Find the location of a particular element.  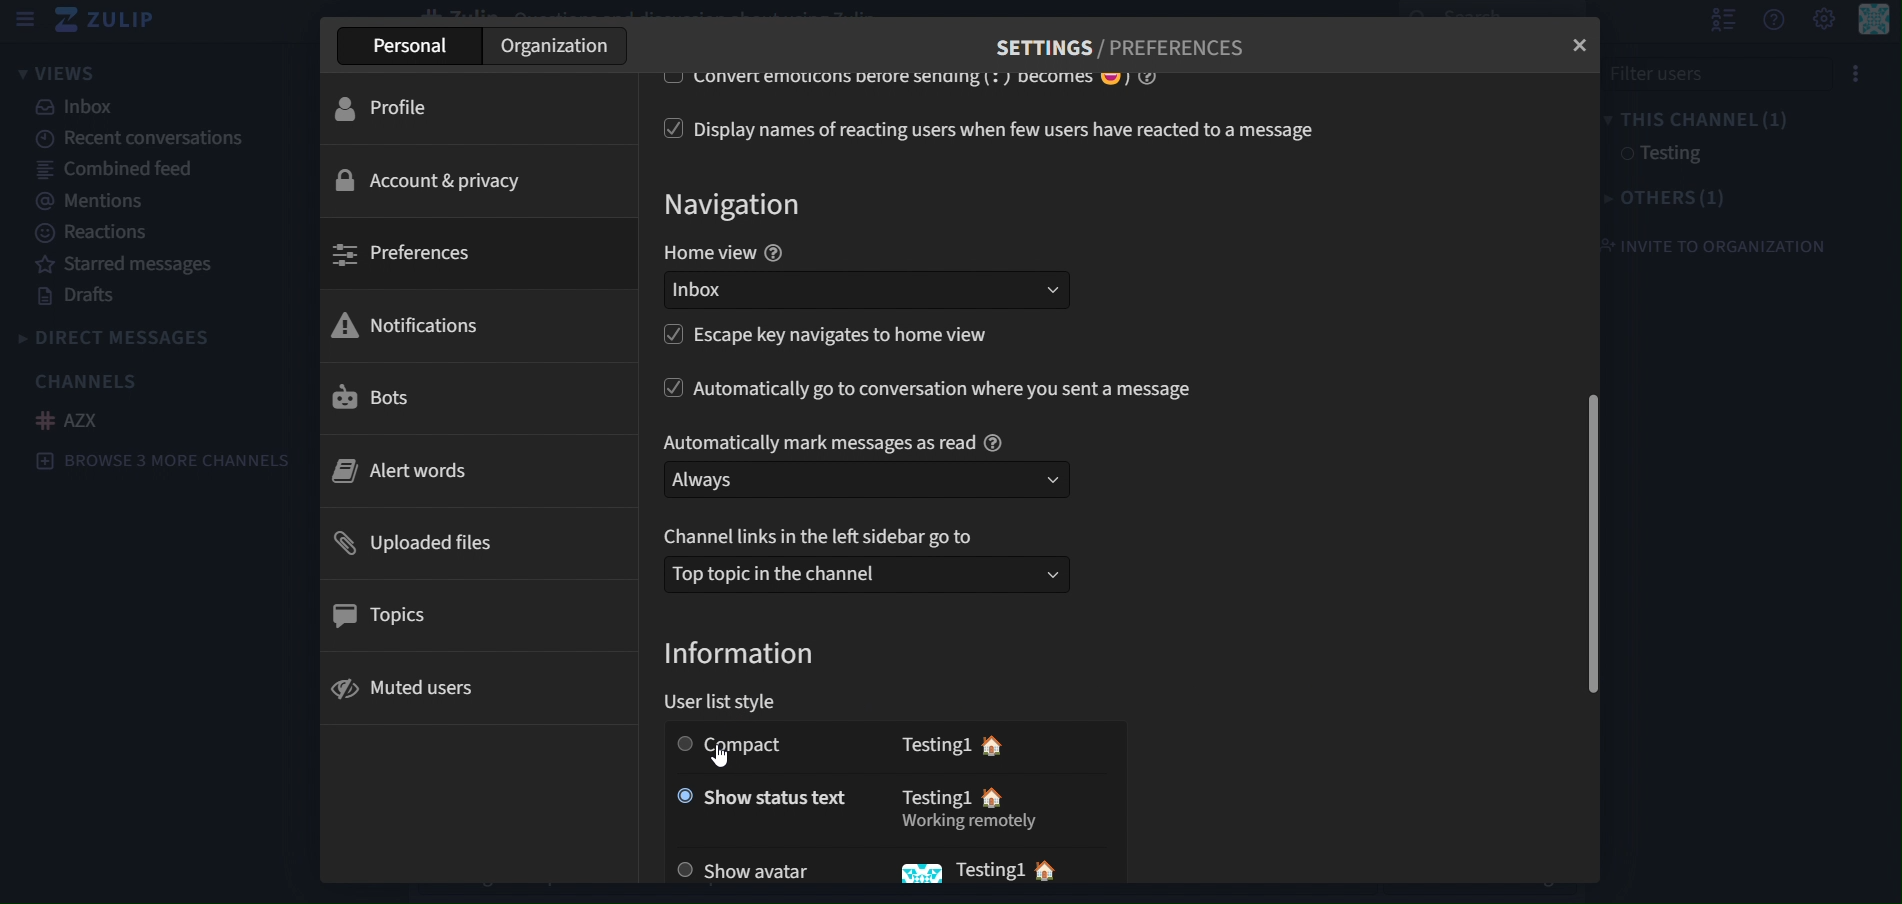

setting is located at coordinates (1823, 20).